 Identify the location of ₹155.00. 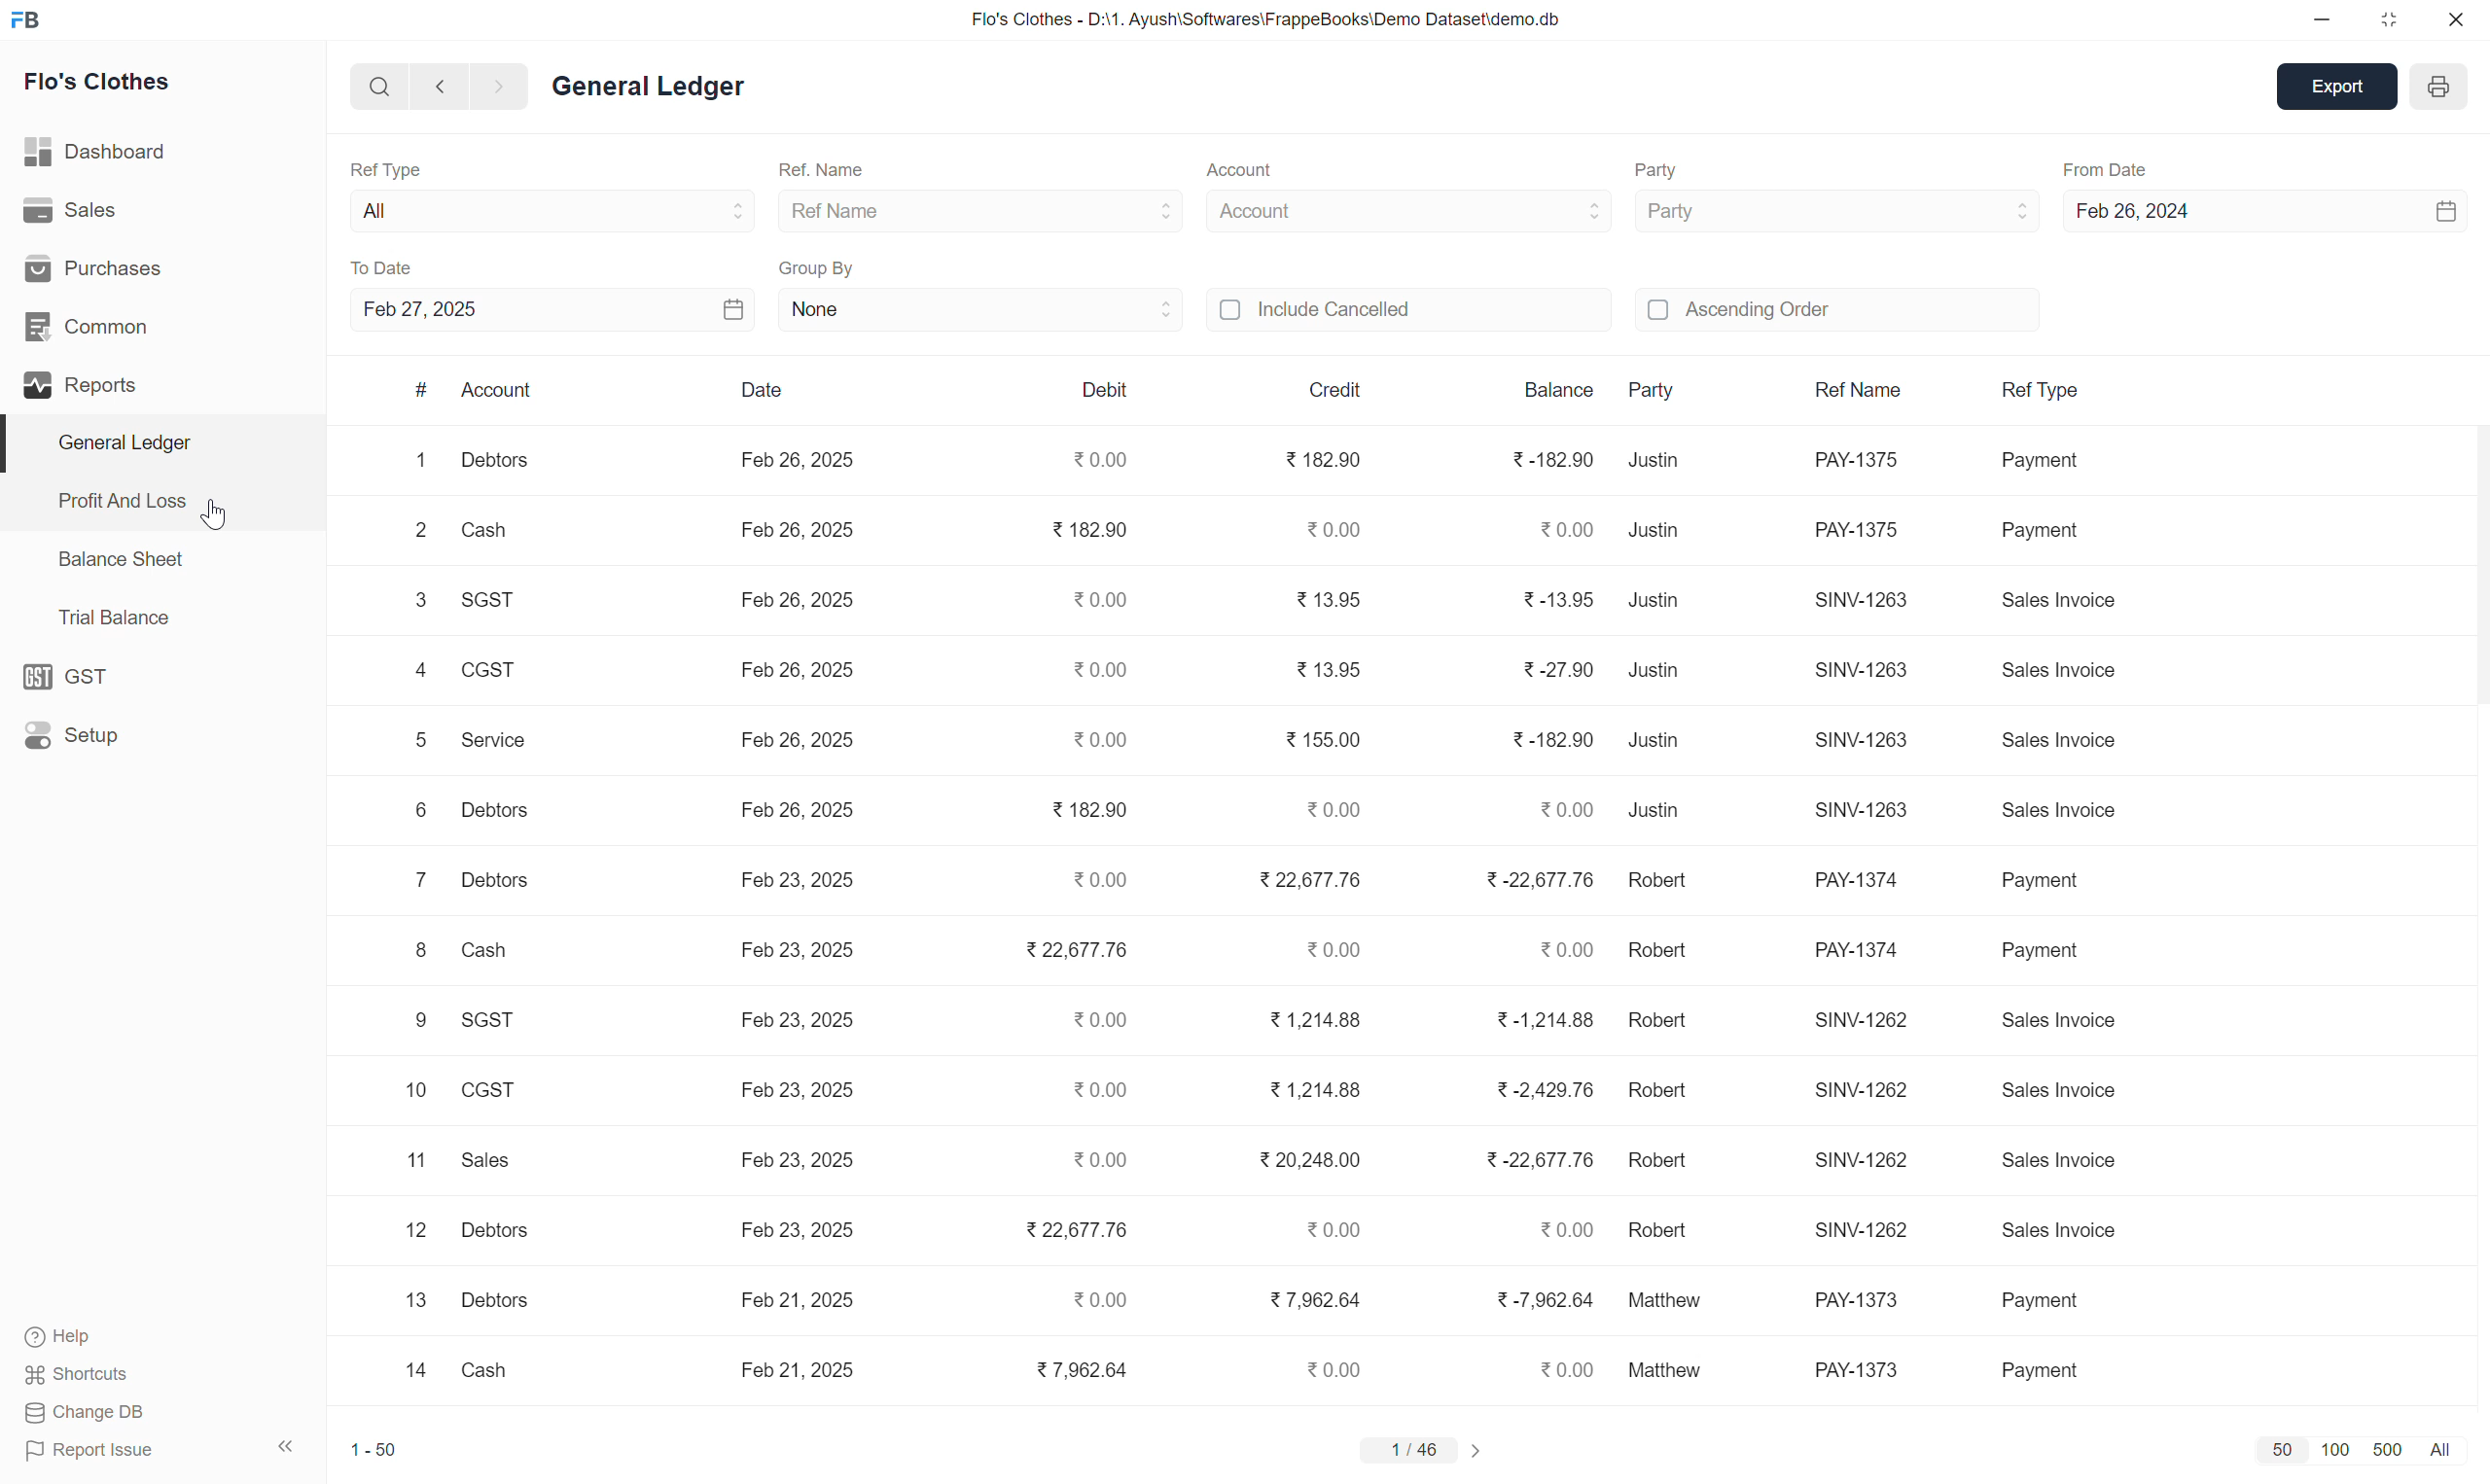
(1320, 741).